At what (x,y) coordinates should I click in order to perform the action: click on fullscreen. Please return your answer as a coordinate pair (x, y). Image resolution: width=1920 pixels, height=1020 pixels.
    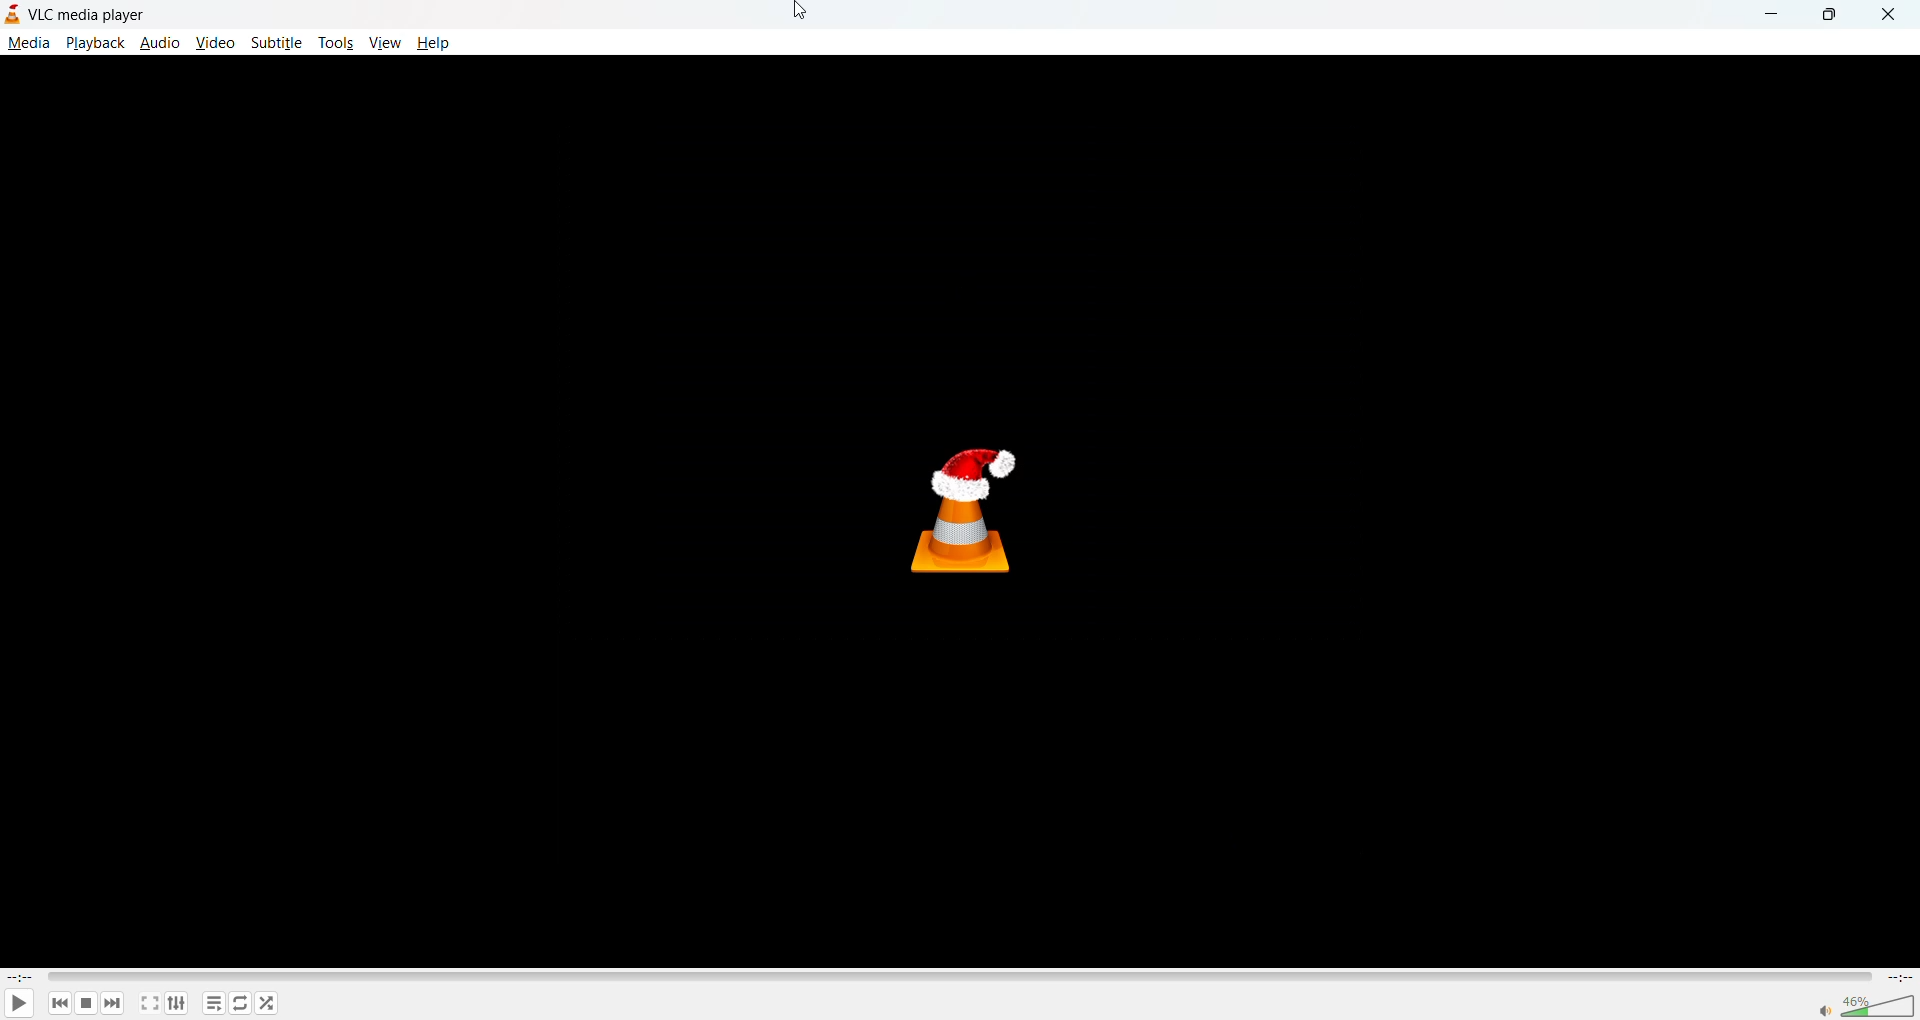
    Looking at the image, I should click on (148, 1002).